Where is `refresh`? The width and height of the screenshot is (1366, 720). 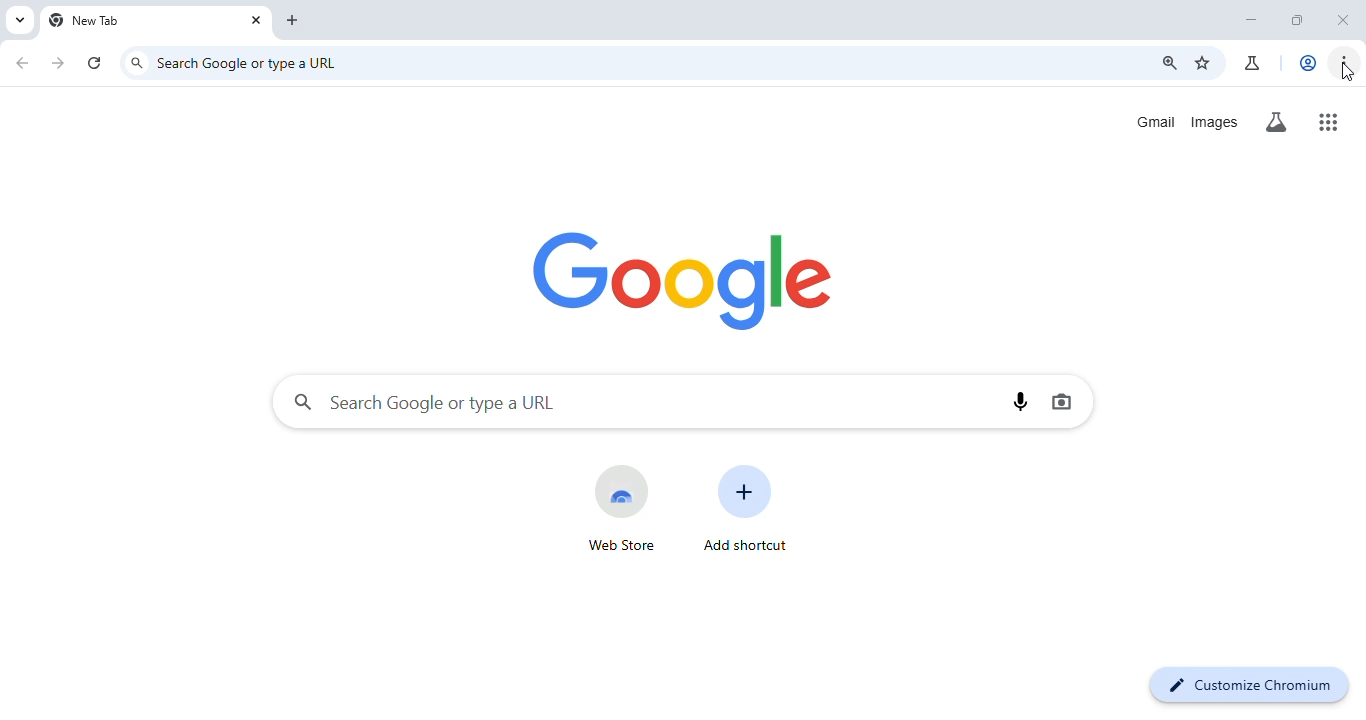 refresh is located at coordinates (96, 60).